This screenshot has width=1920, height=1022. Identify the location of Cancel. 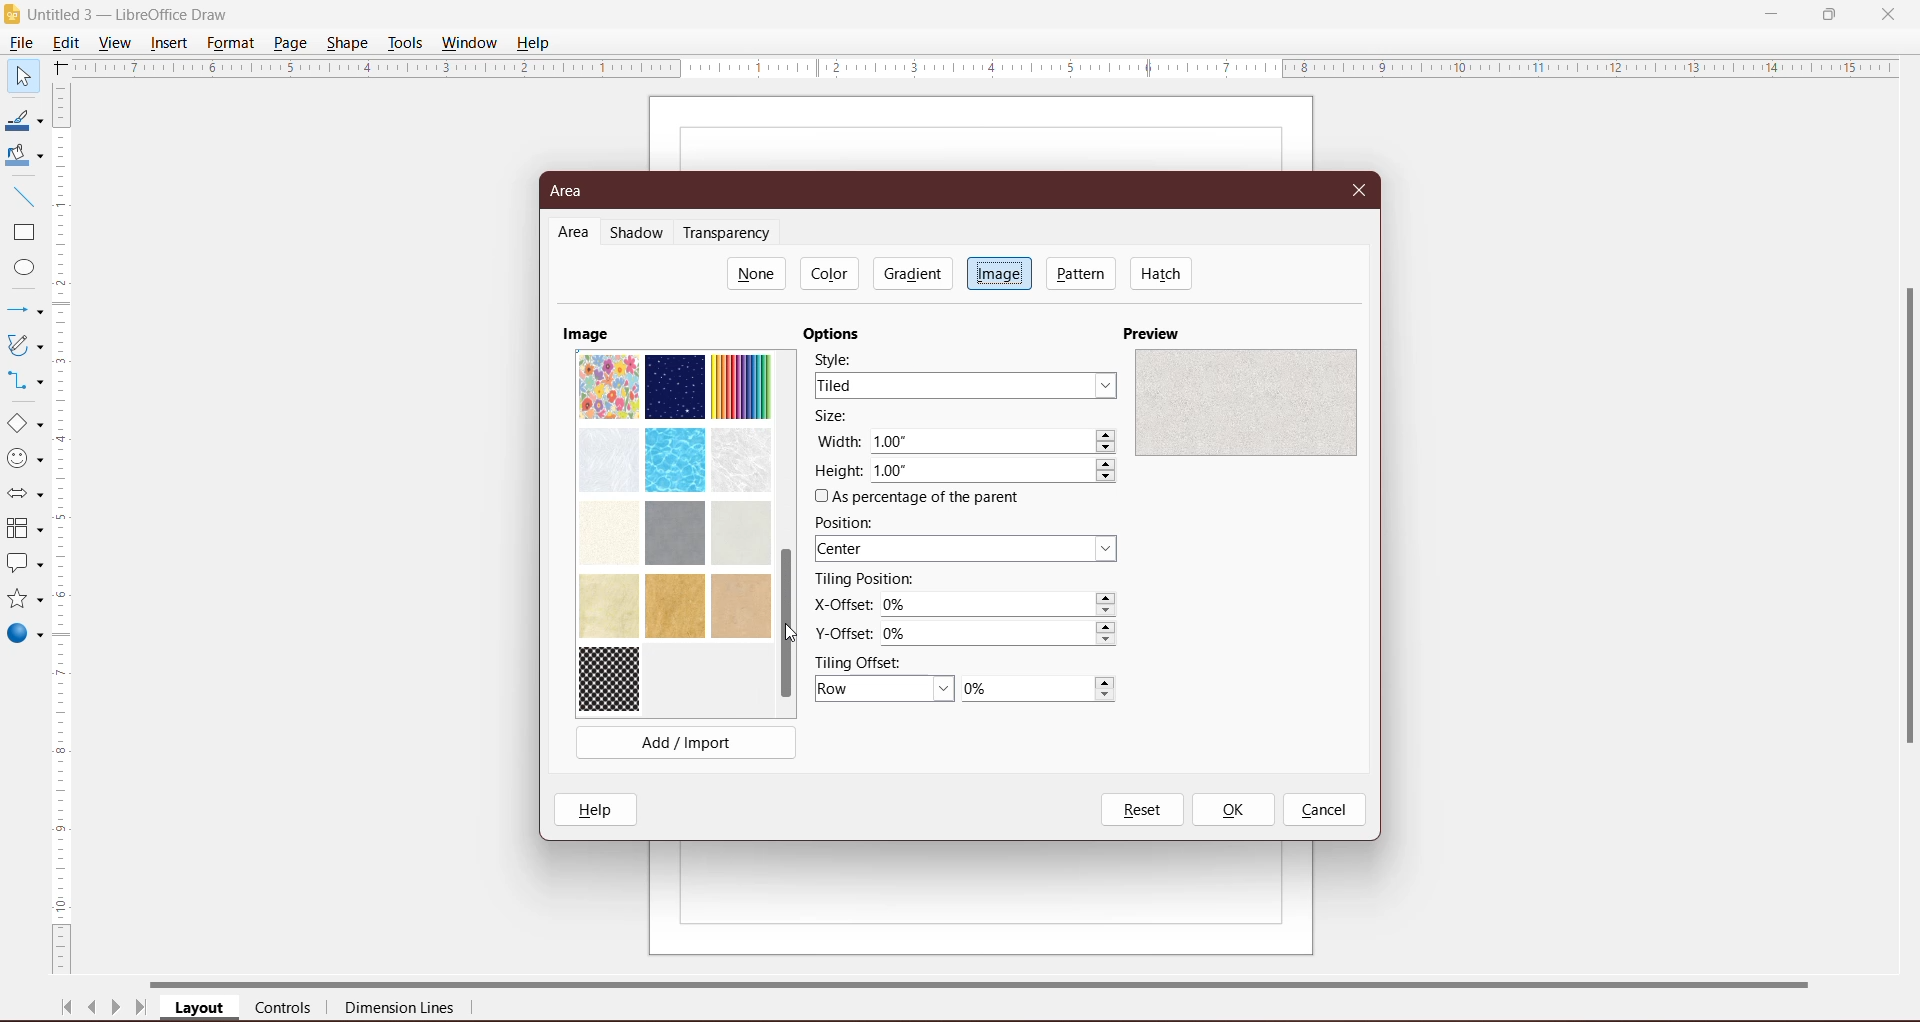
(1324, 811).